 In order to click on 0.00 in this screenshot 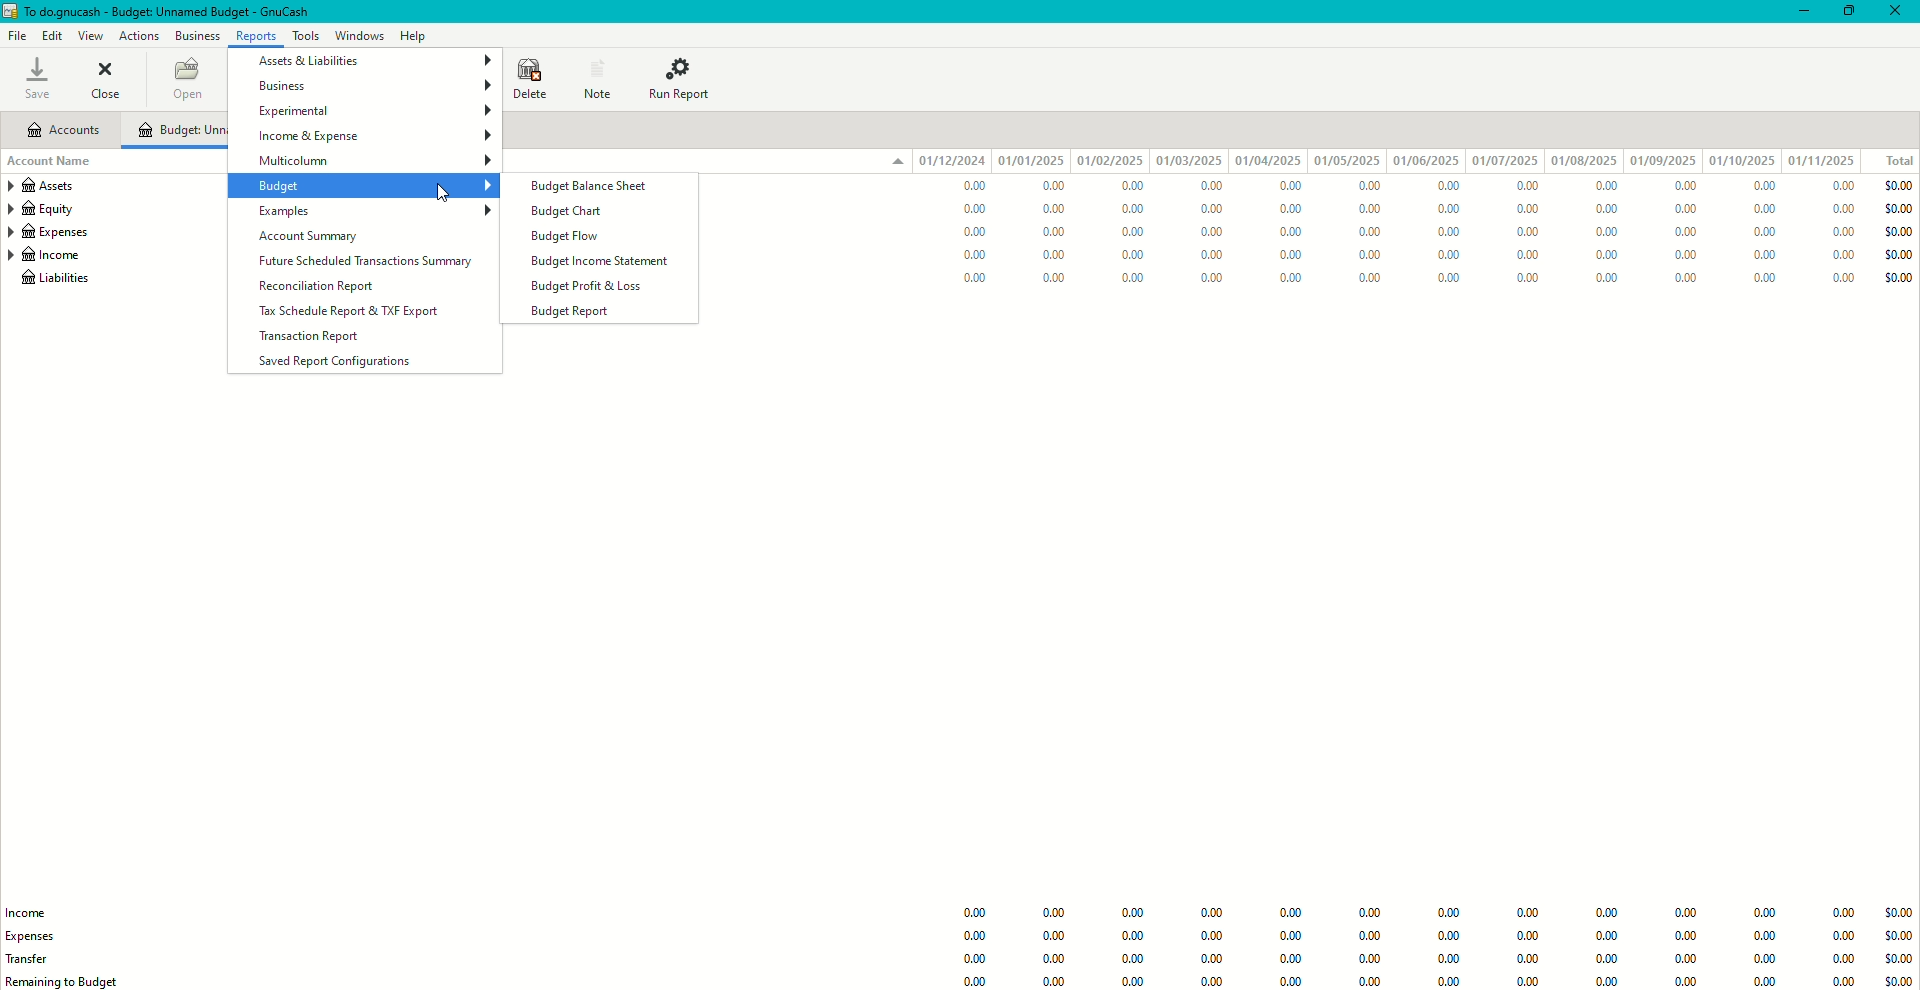, I will do `click(968, 210)`.